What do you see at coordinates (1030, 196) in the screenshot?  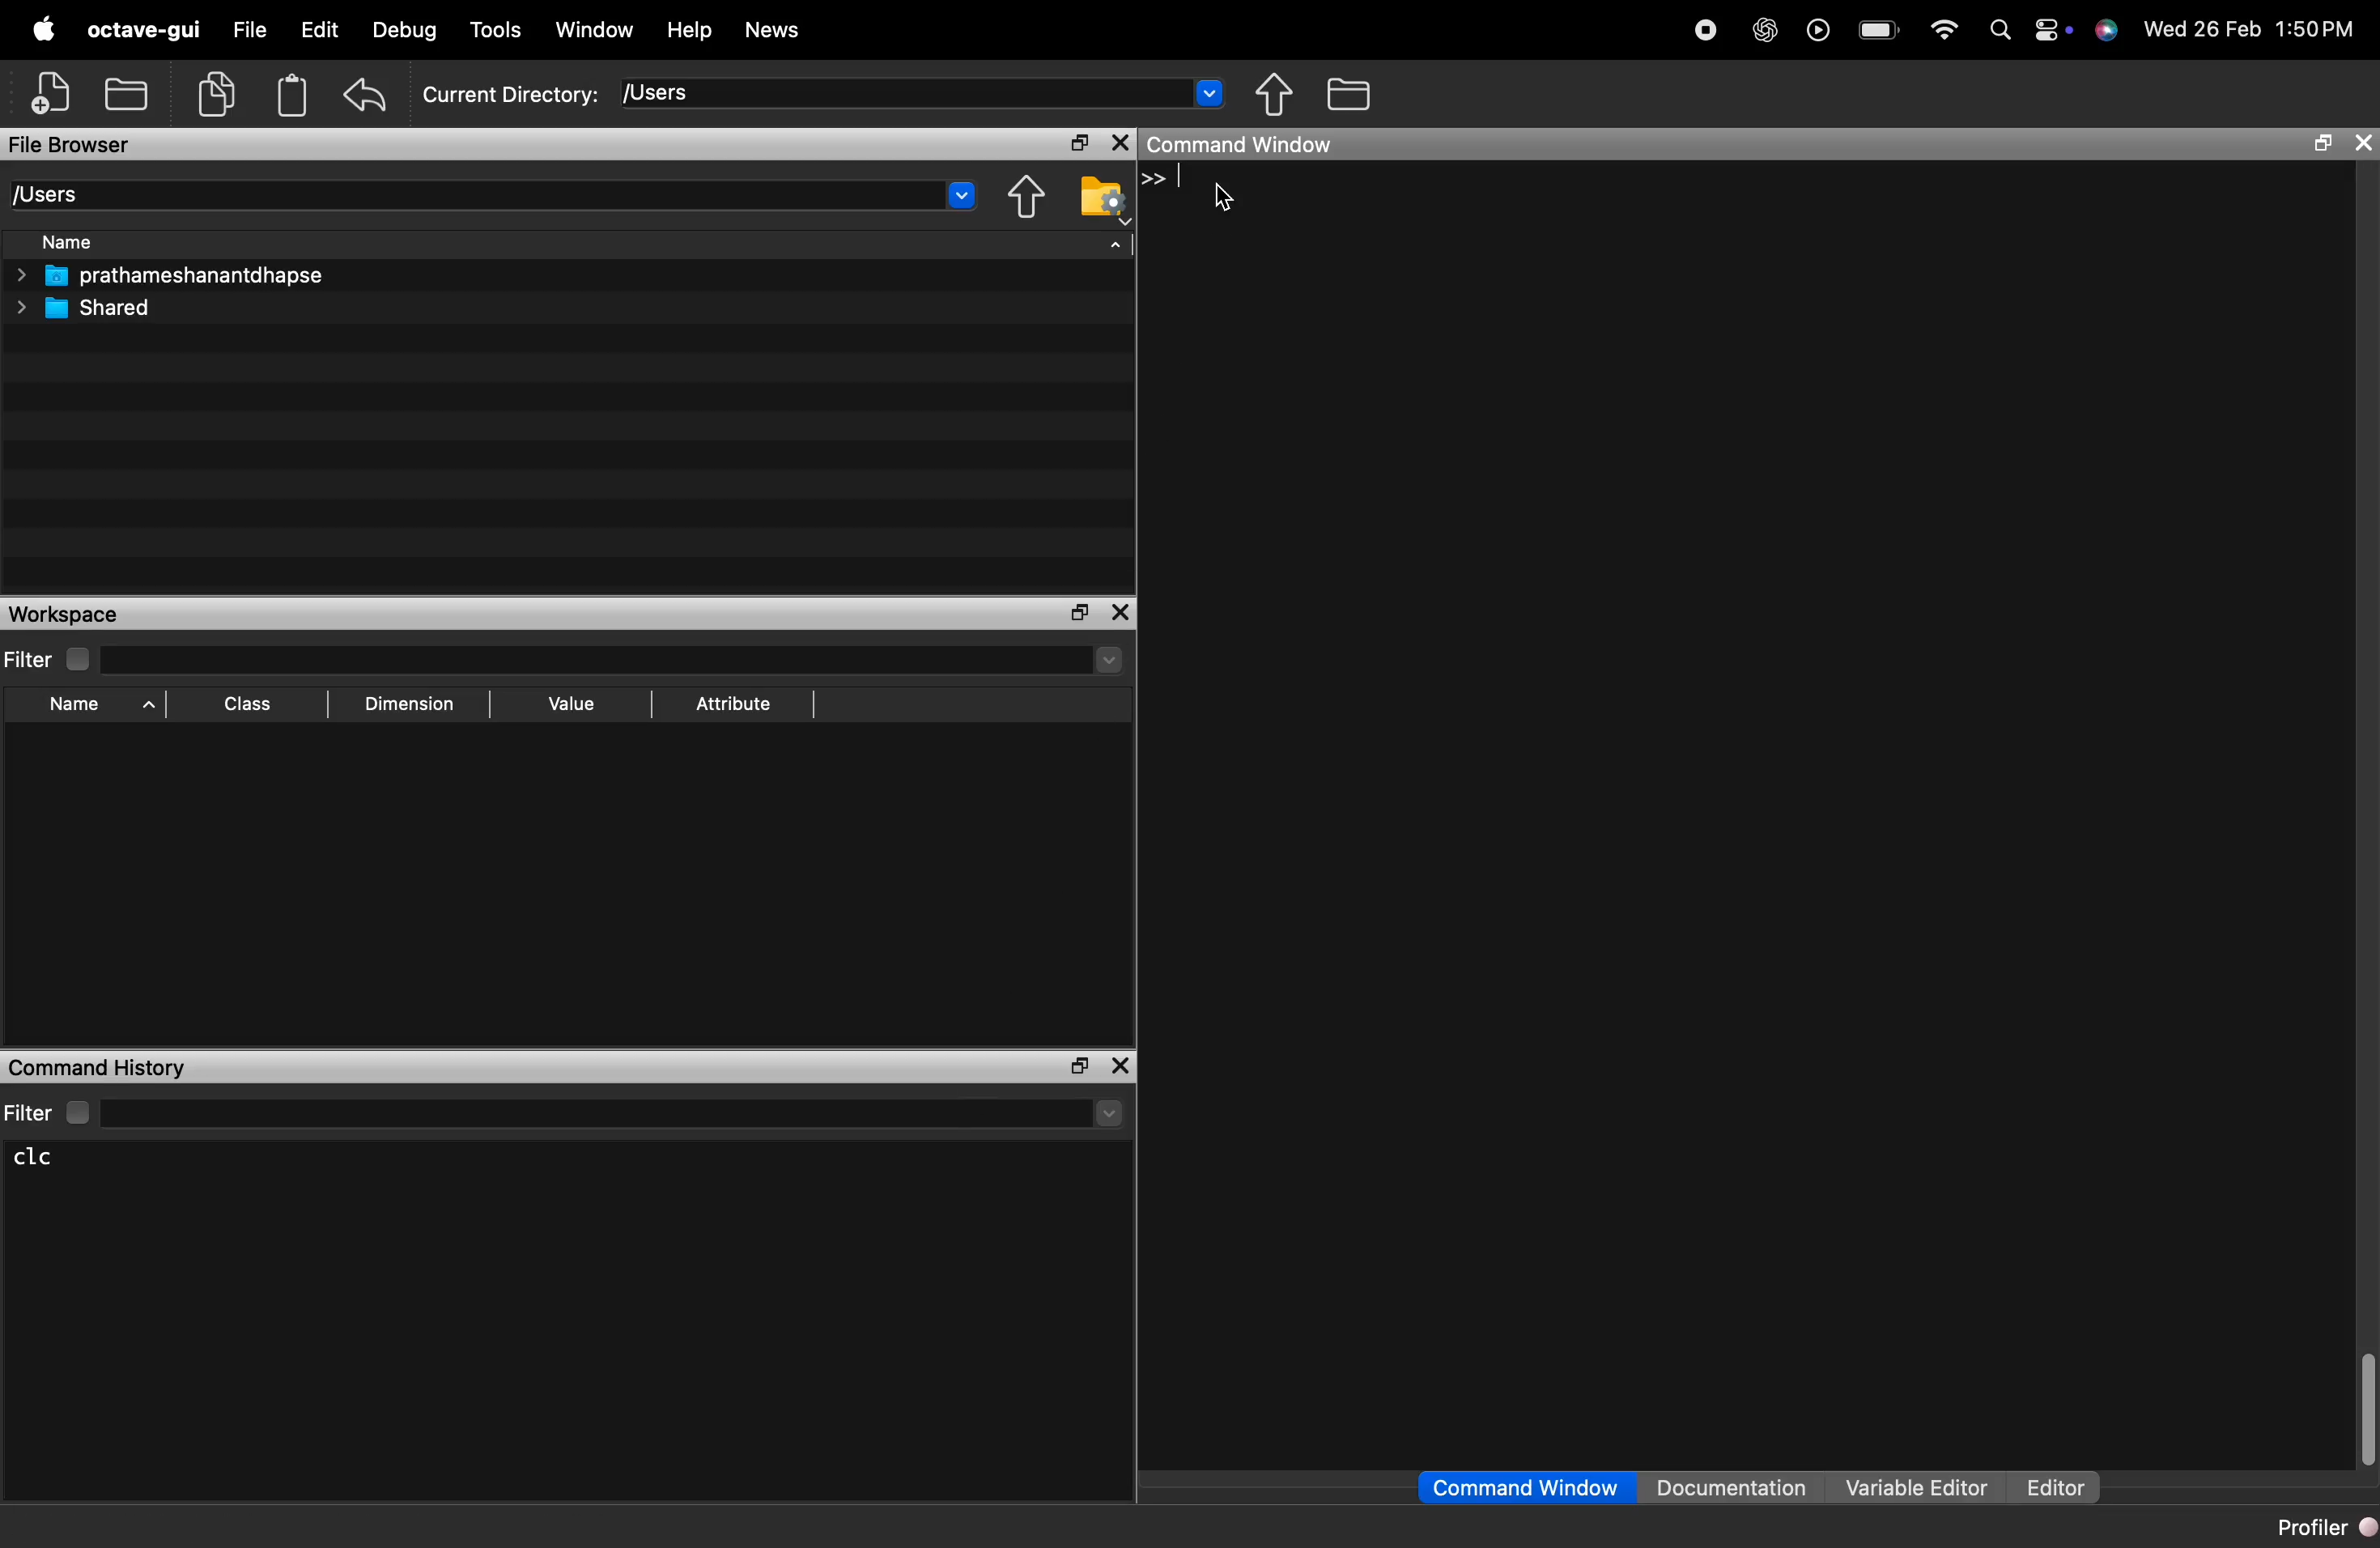 I see `one directory up` at bounding box center [1030, 196].